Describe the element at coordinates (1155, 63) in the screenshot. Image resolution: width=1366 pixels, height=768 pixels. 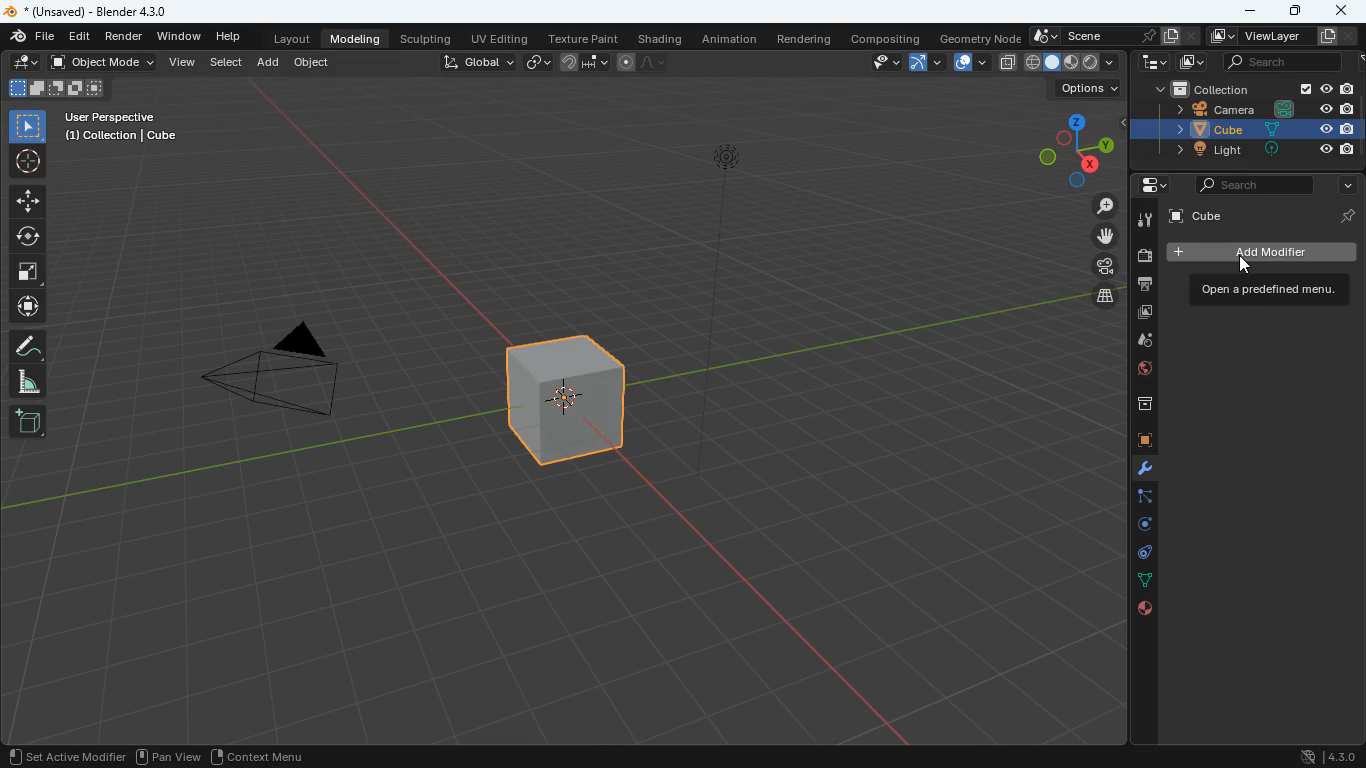
I see `tech` at that location.